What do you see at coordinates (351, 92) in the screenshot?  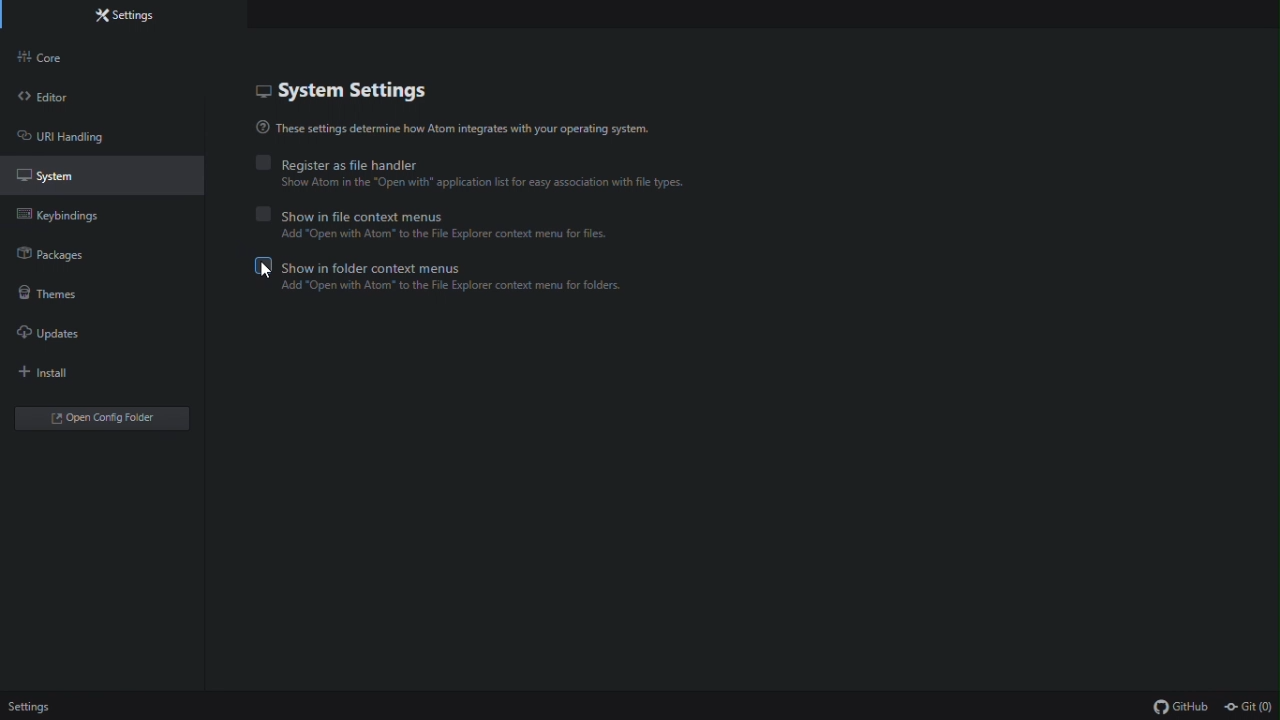 I see `System settings` at bounding box center [351, 92].